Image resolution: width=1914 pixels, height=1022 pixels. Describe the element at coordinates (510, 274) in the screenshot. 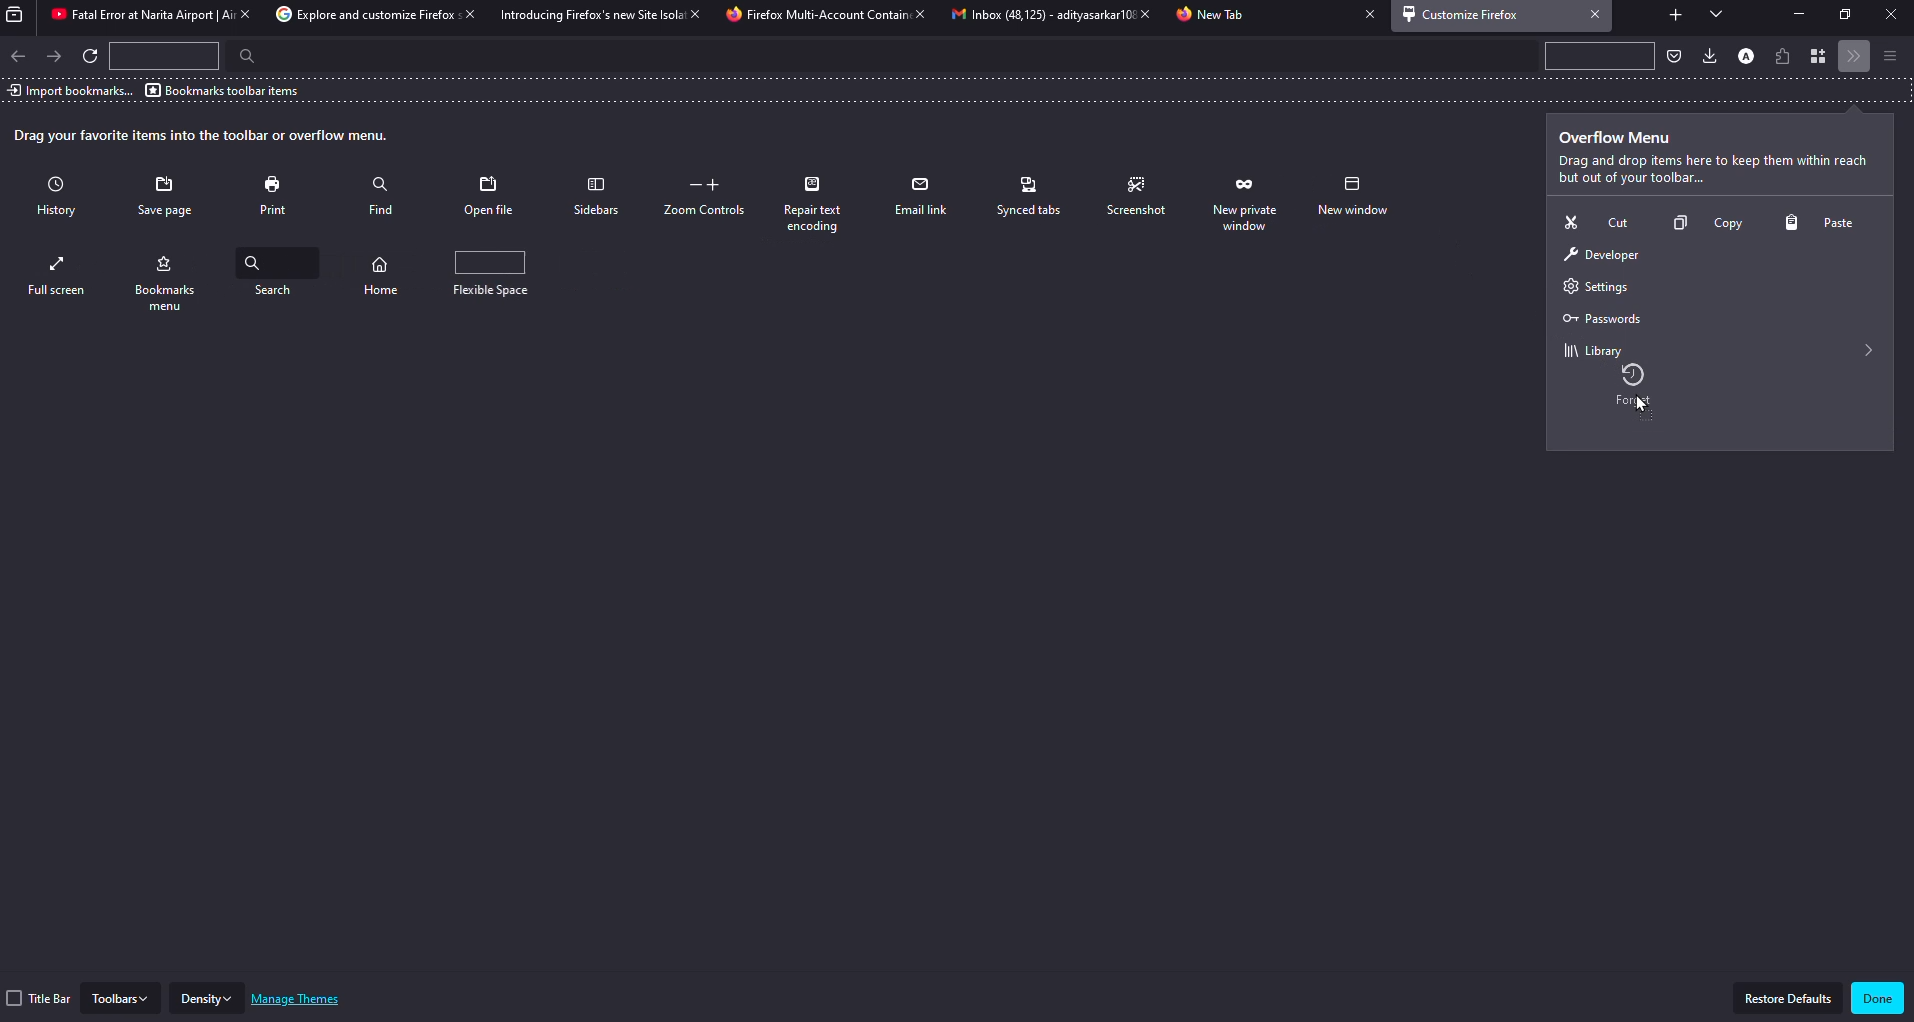

I see `flexible` at that location.